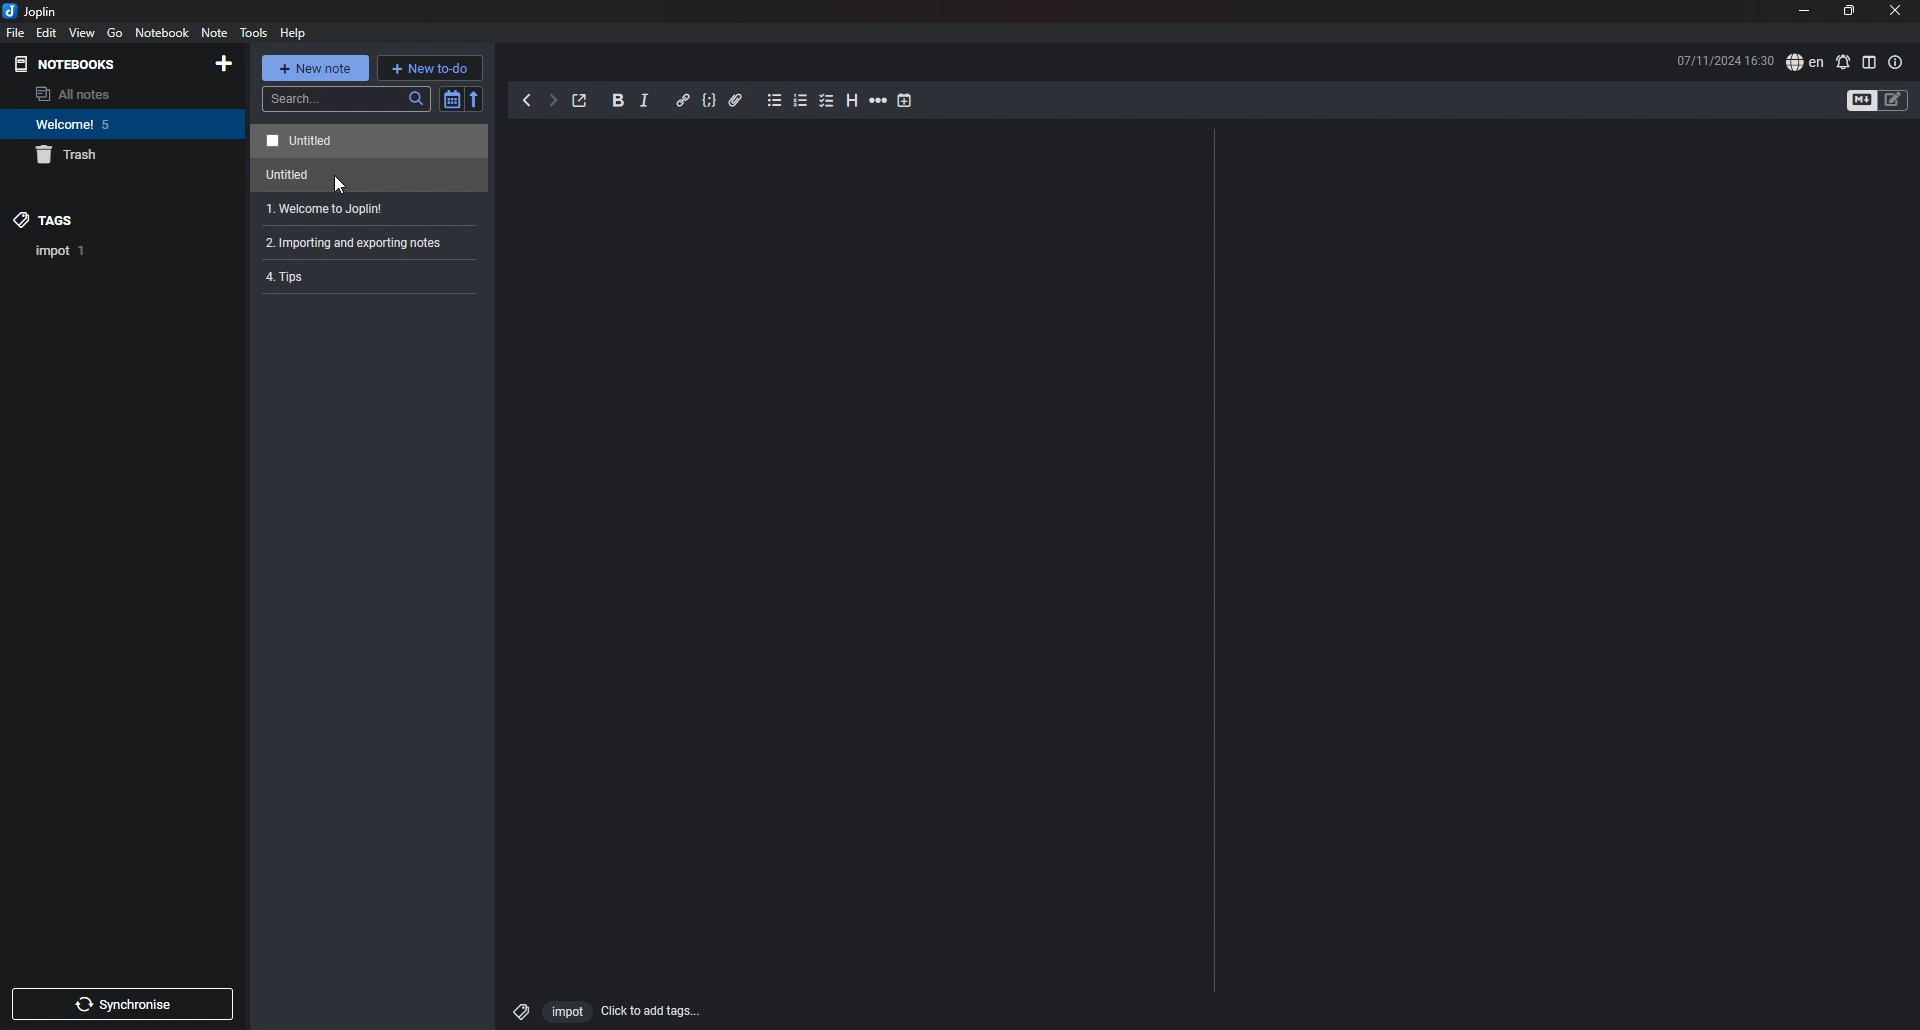 Image resolution: width=1920 pixels, height=1030 pixels. What do you see at coordinates (293, 33) in the screenshot?
I see `HELP` at bounding box center [293, 33].